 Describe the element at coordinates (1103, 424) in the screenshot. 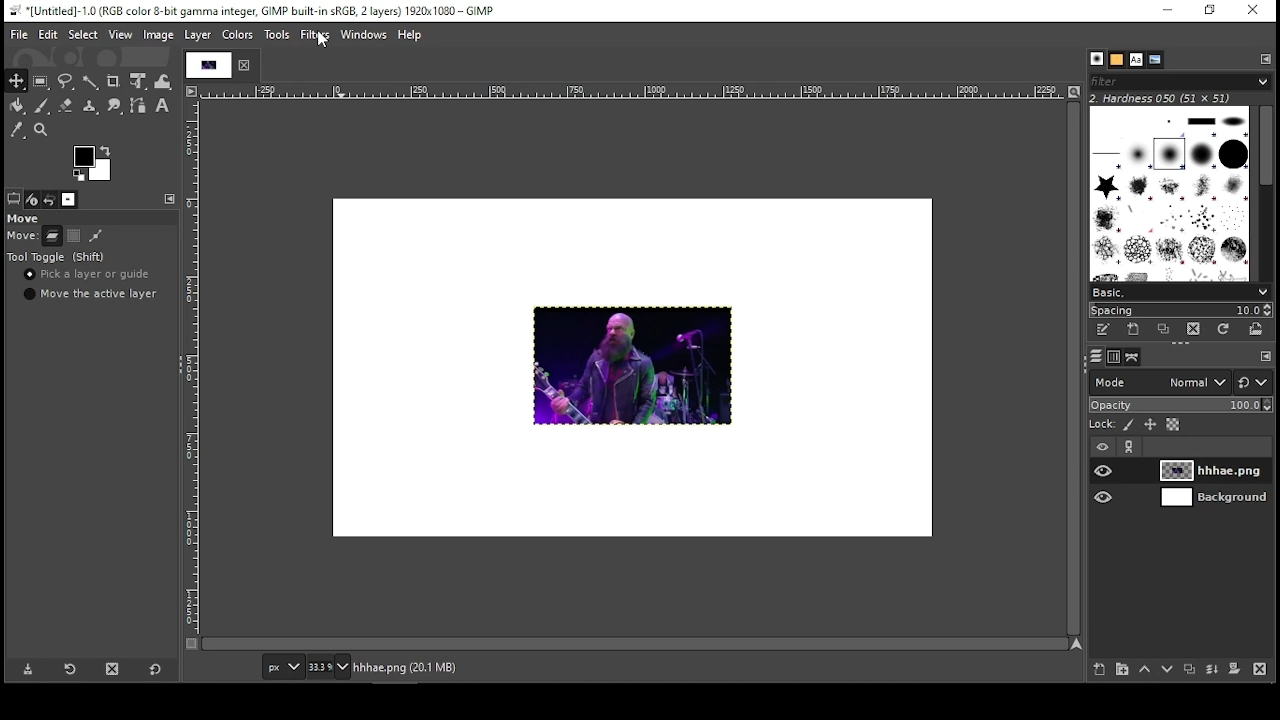

I see `lock` at that location.